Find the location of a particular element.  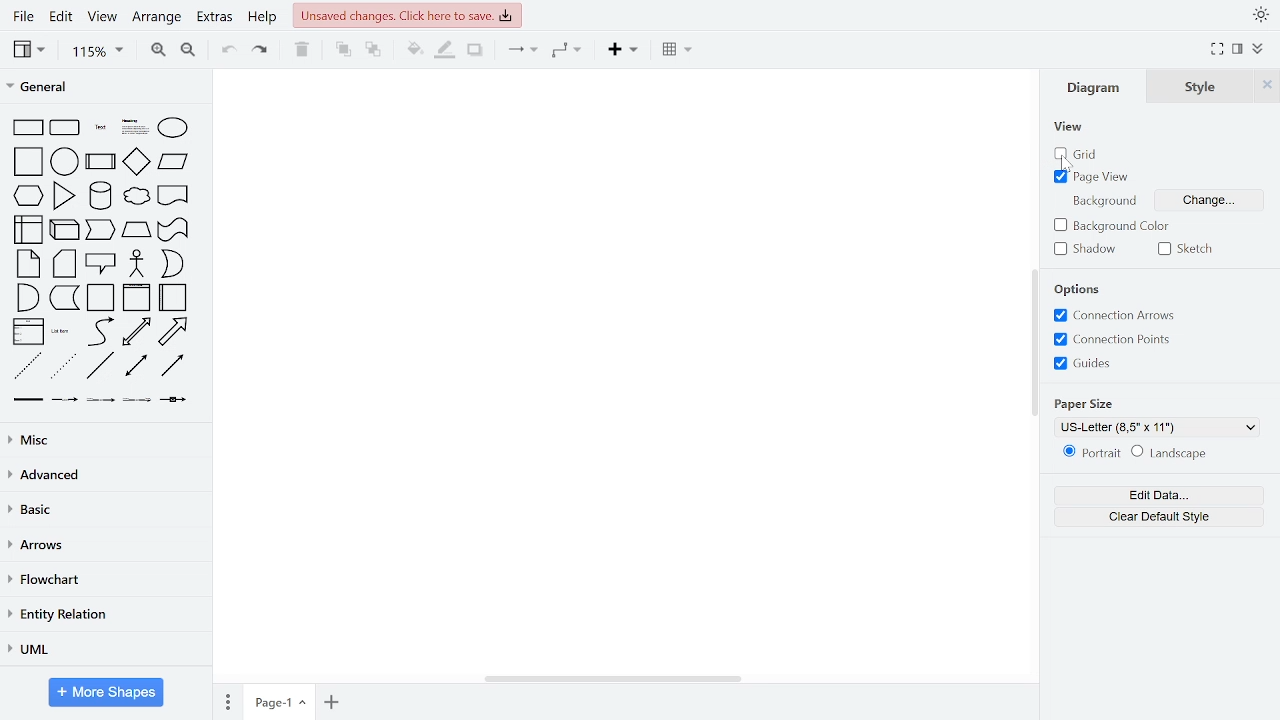

step is located at coordinates (101, 230).